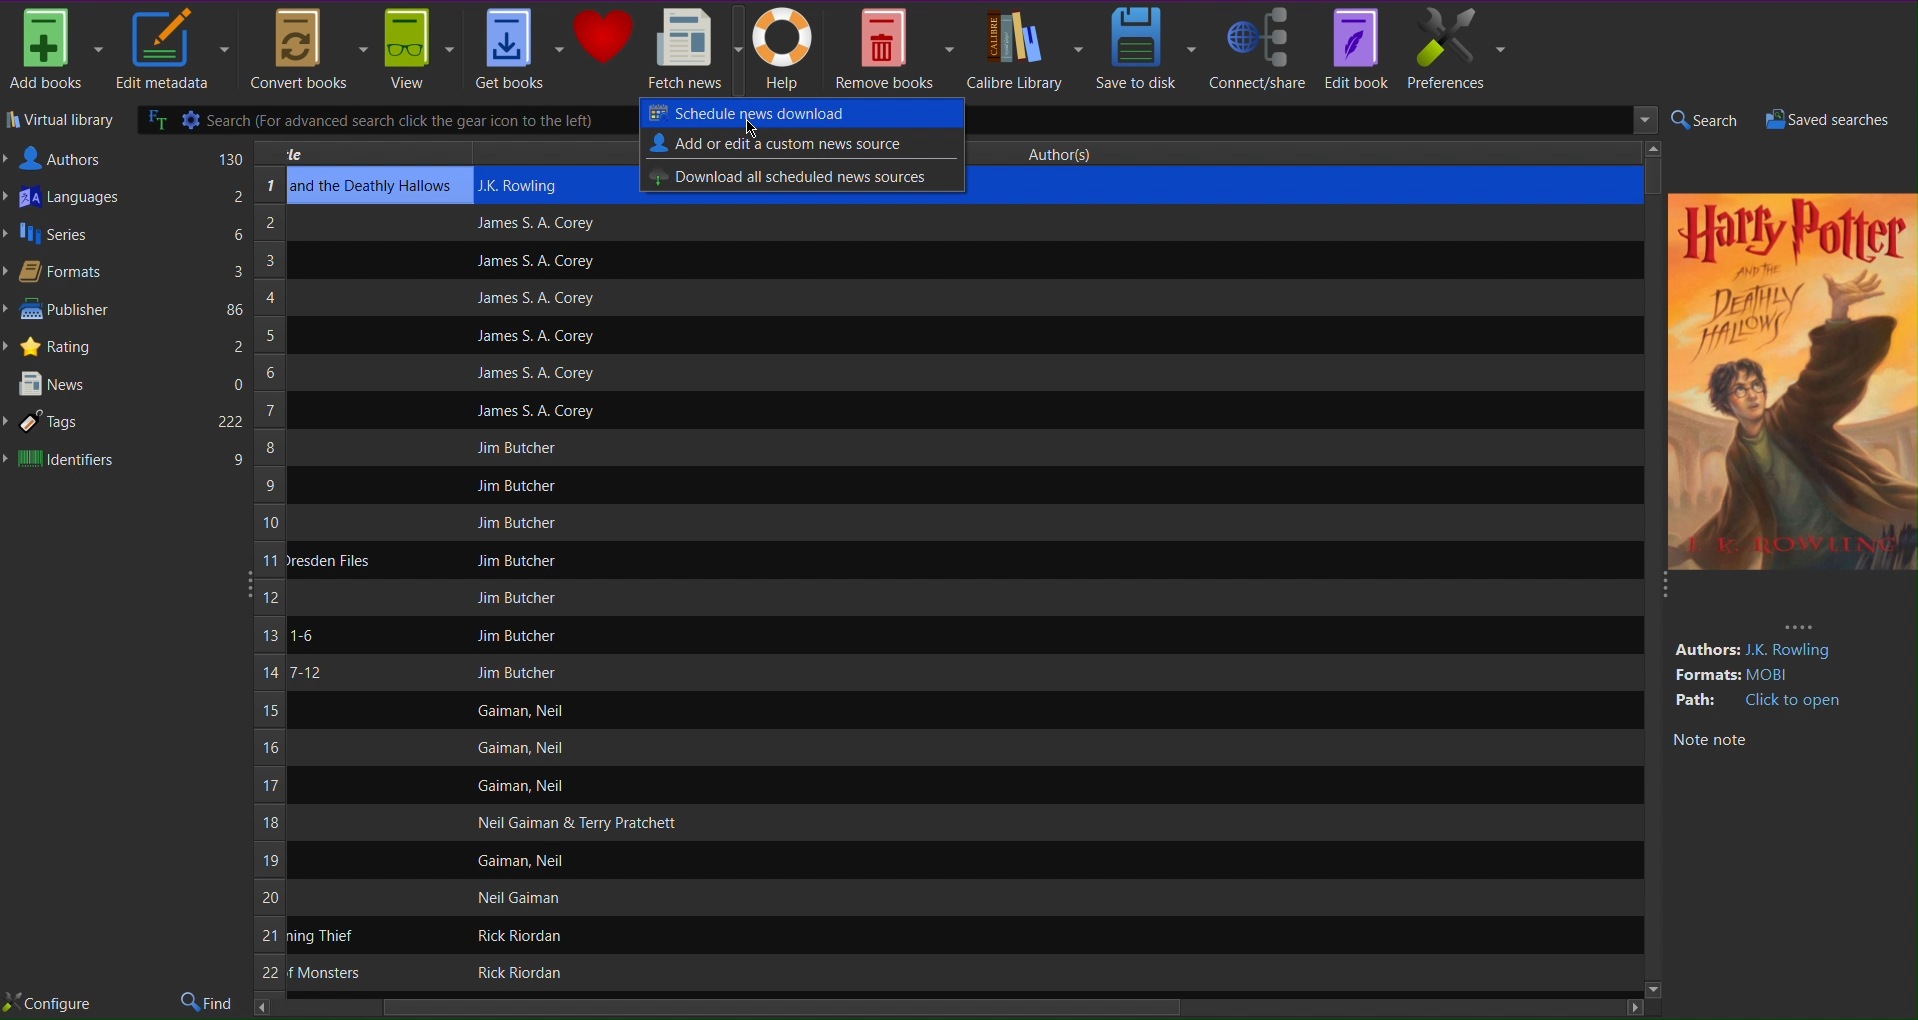 This screenshot has width=1918, height=1020. Describe the element at coordinates (171, 51) in the screenshot. I see `Edit metadata` at that location.